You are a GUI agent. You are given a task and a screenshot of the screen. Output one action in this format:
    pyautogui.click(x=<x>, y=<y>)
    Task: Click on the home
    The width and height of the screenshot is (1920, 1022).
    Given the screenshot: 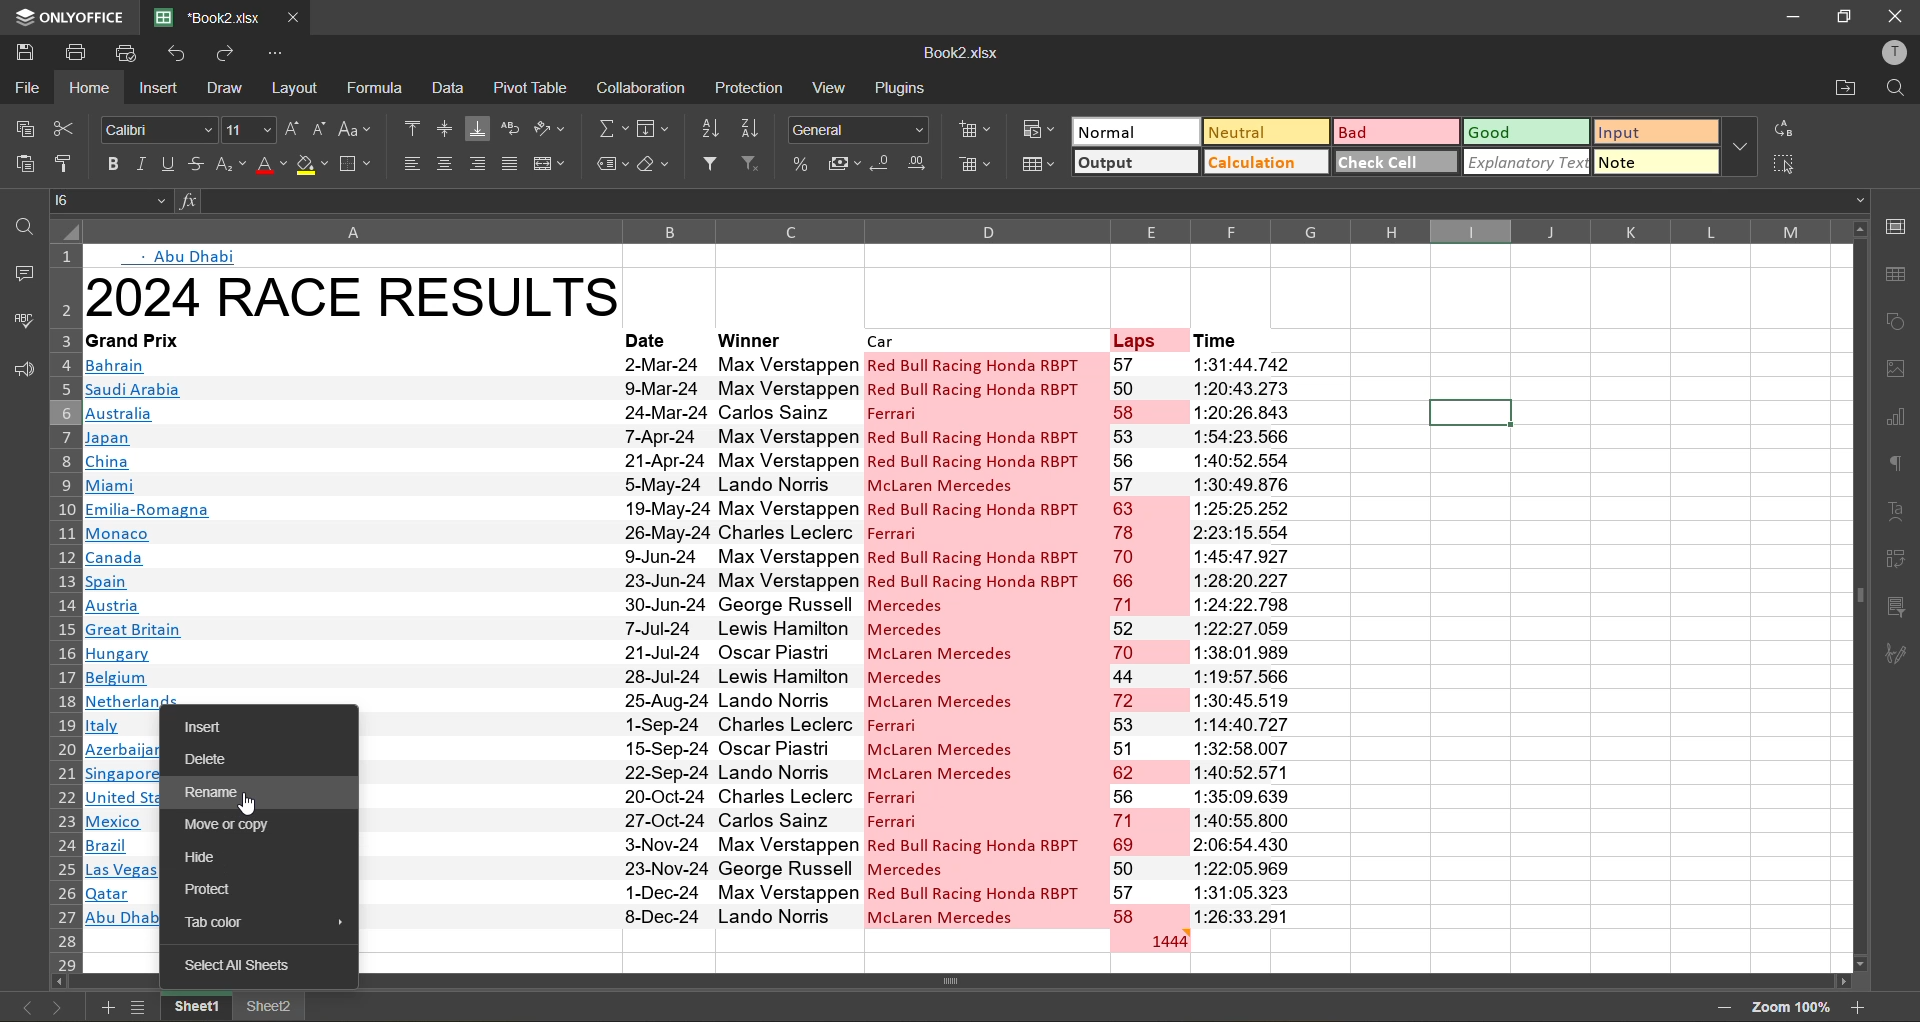 What is the action you would take?
    pyautogui.click(x=88, y=88)
    